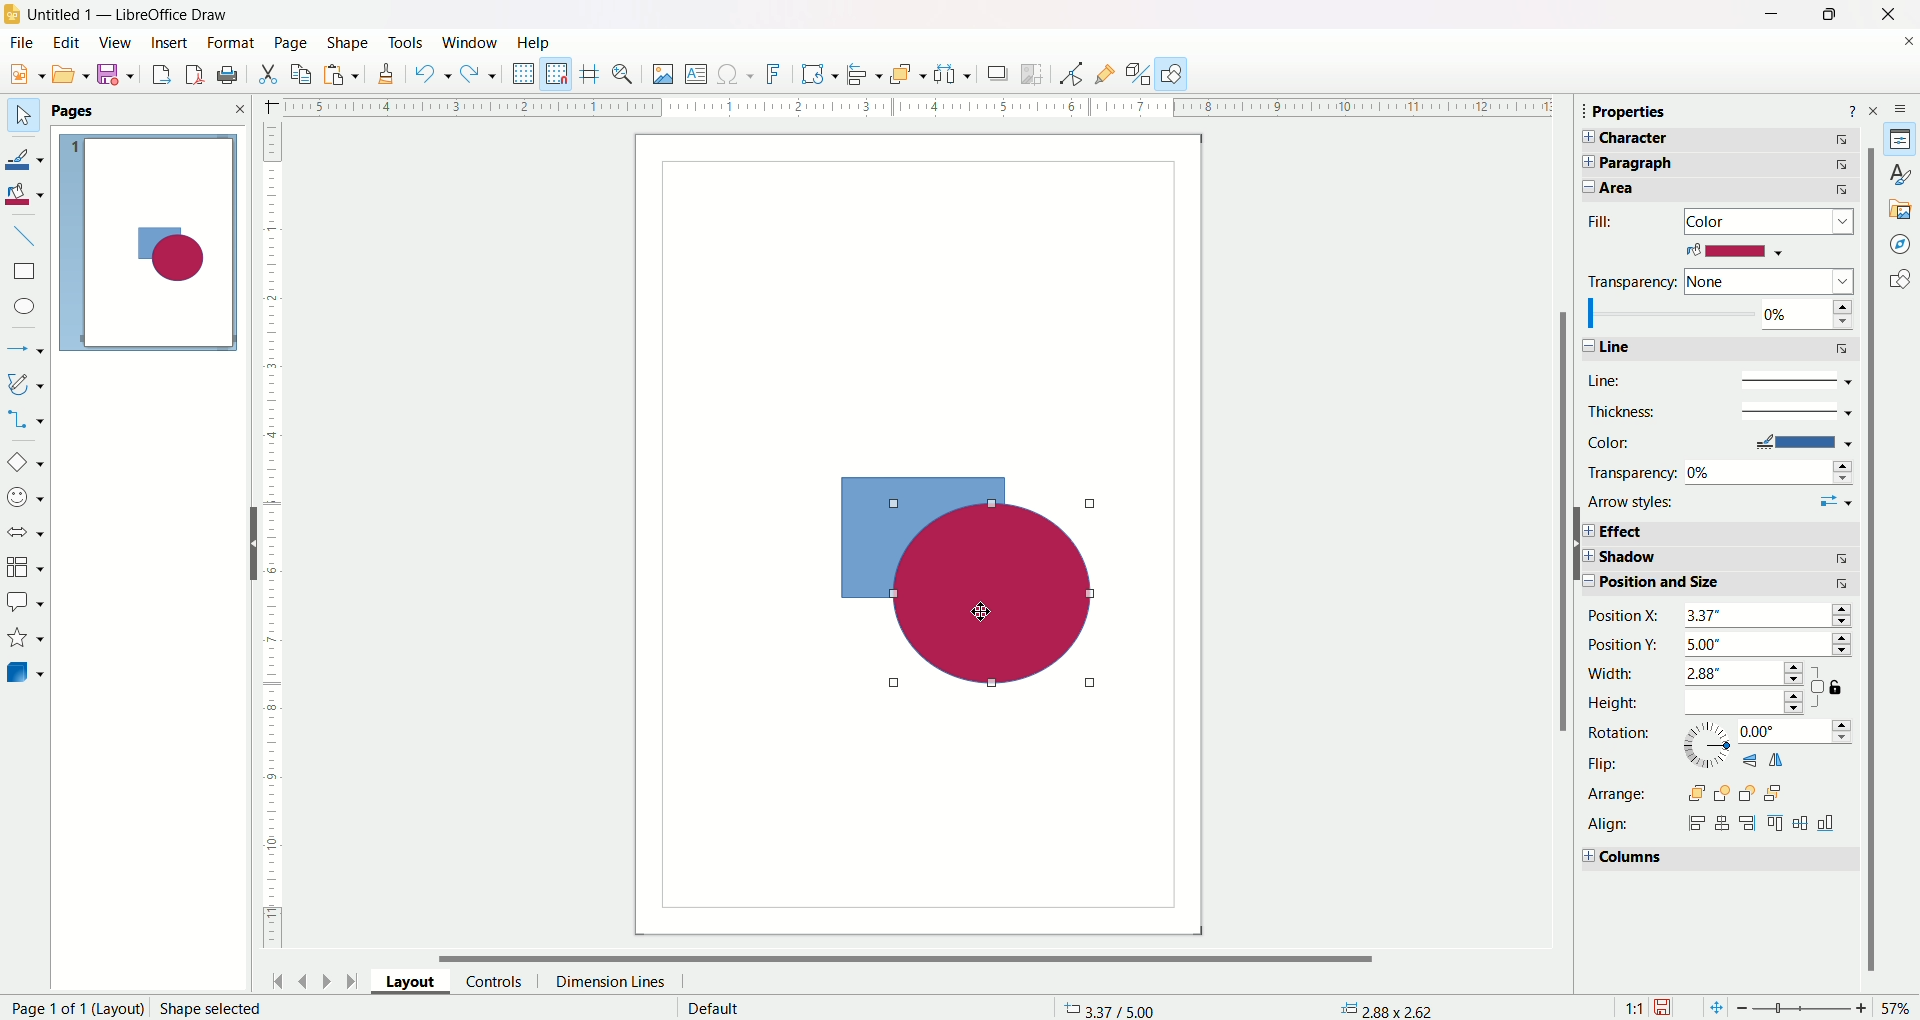  Describe the element at coordinates (1831, 689) in the screenshot. I see `lock` at that location.